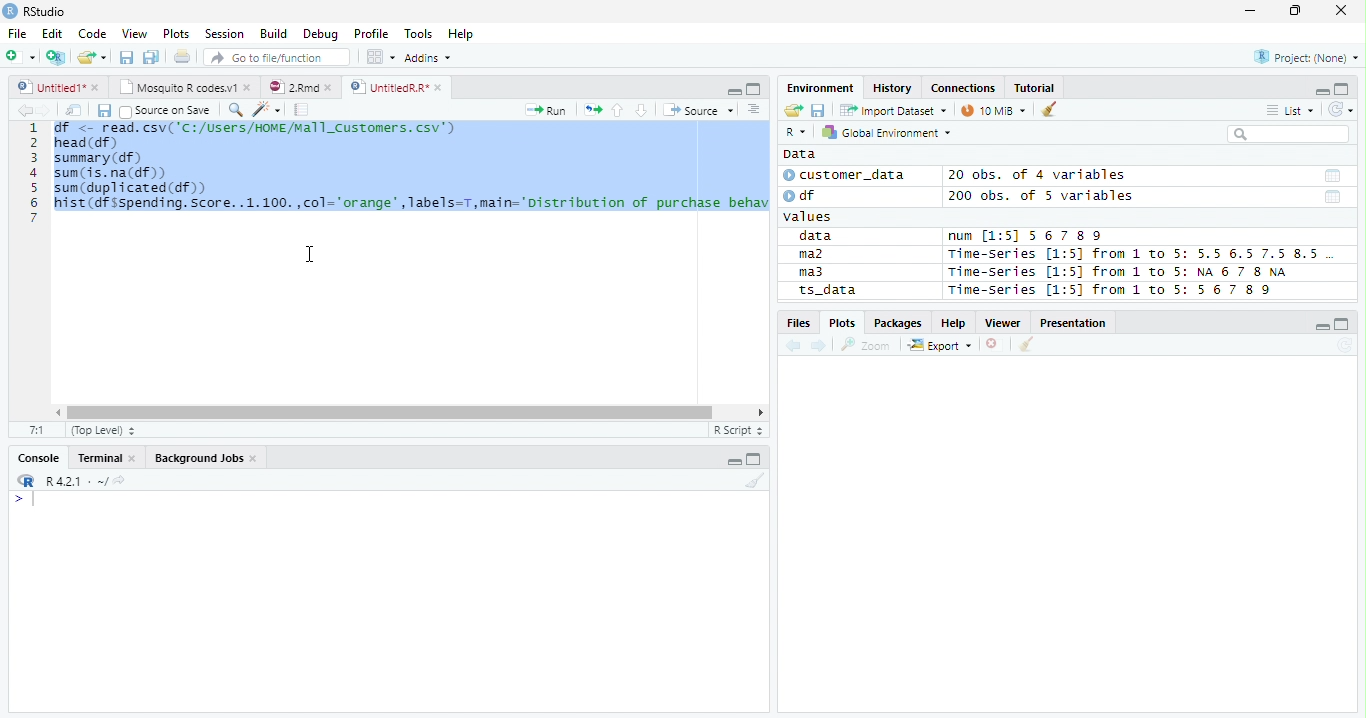 Image resolution: width=1366 pixels, height=718 pixels. I want to click on RStudio, so click(35, 12).